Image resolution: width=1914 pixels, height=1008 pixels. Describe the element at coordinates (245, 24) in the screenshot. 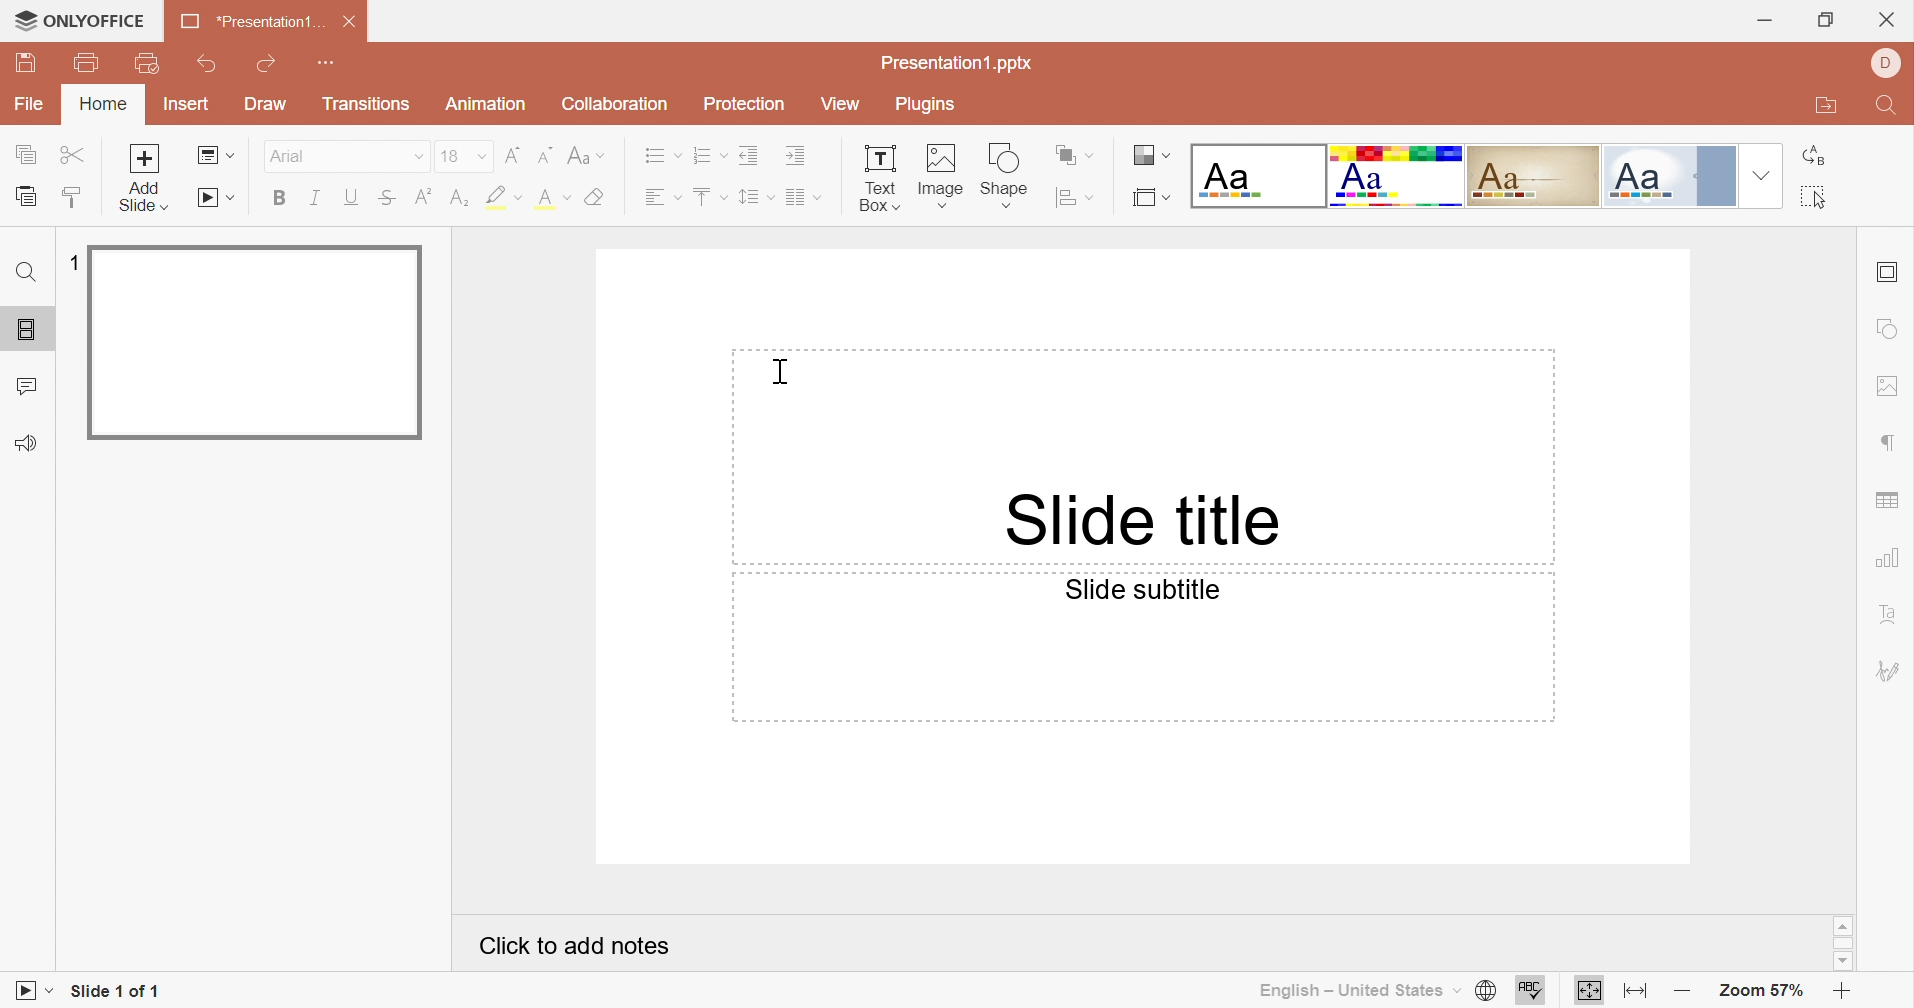

I see `Presentation1` at that location.